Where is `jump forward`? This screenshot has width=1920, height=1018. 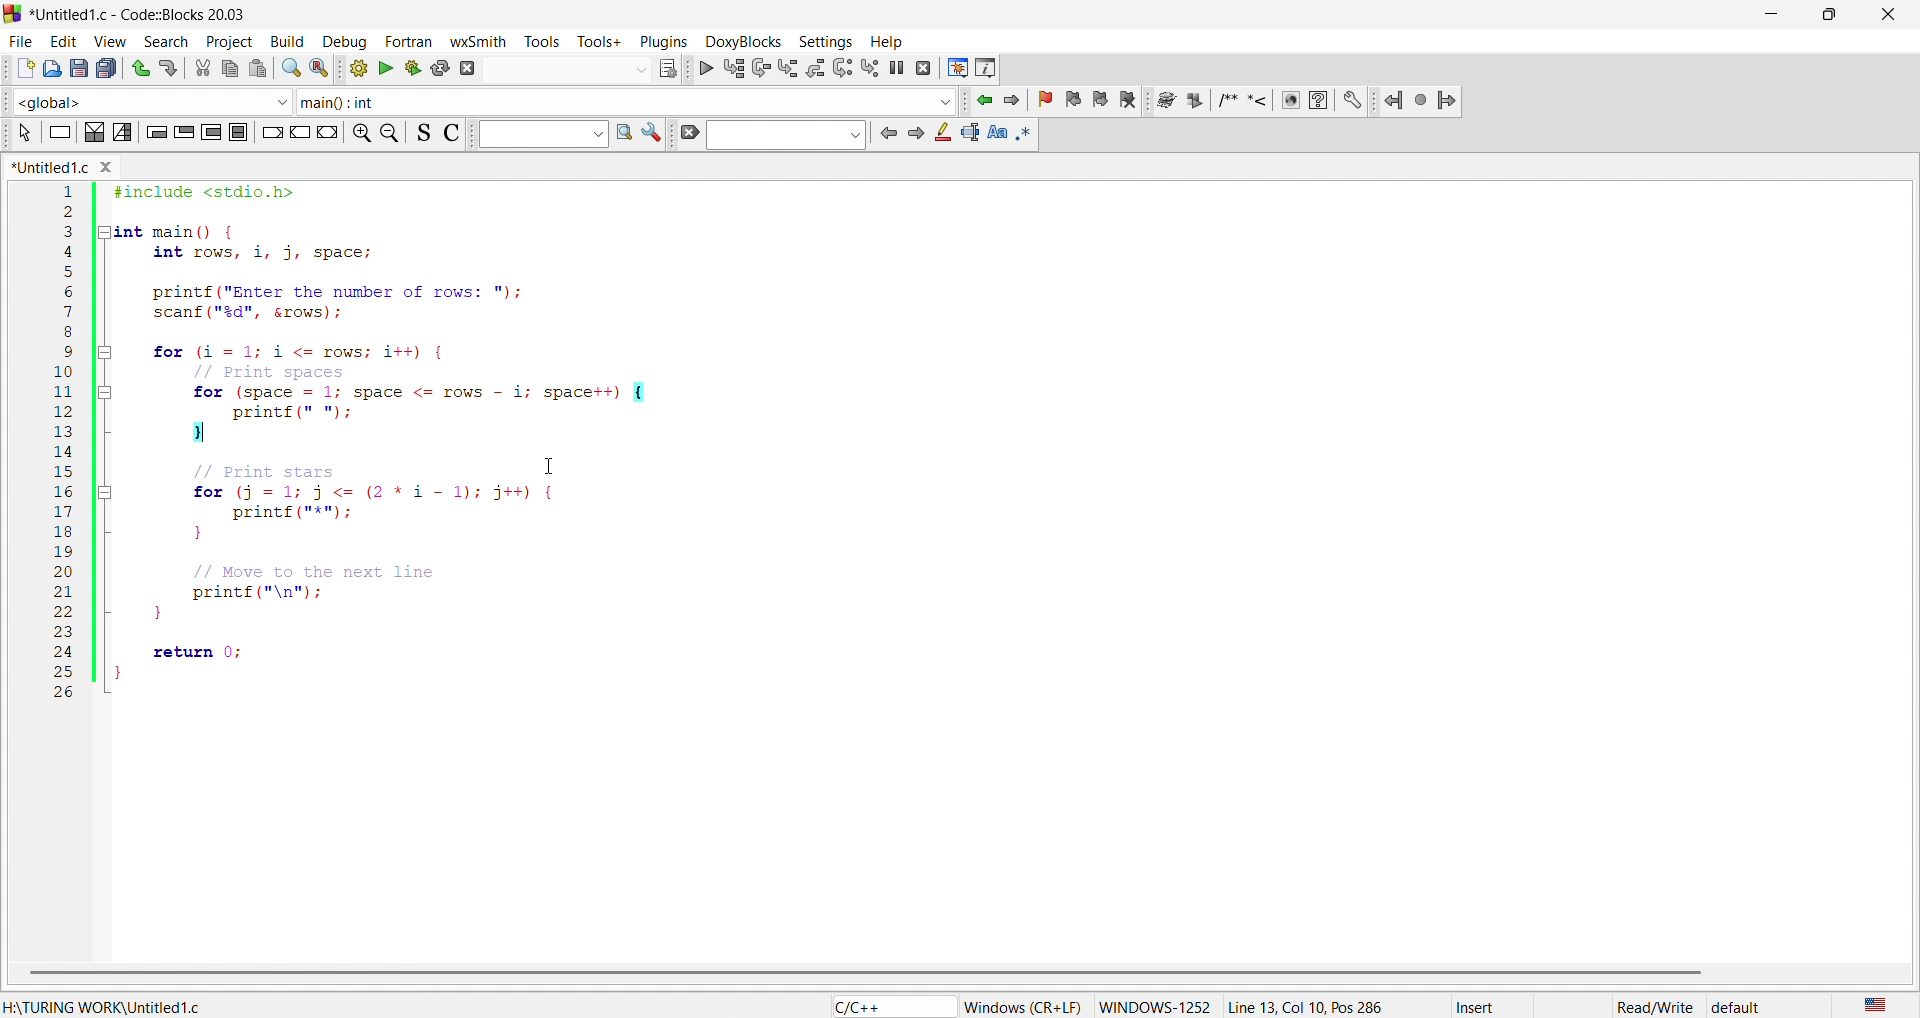 jump forward is located at coordinates (1013, 100).